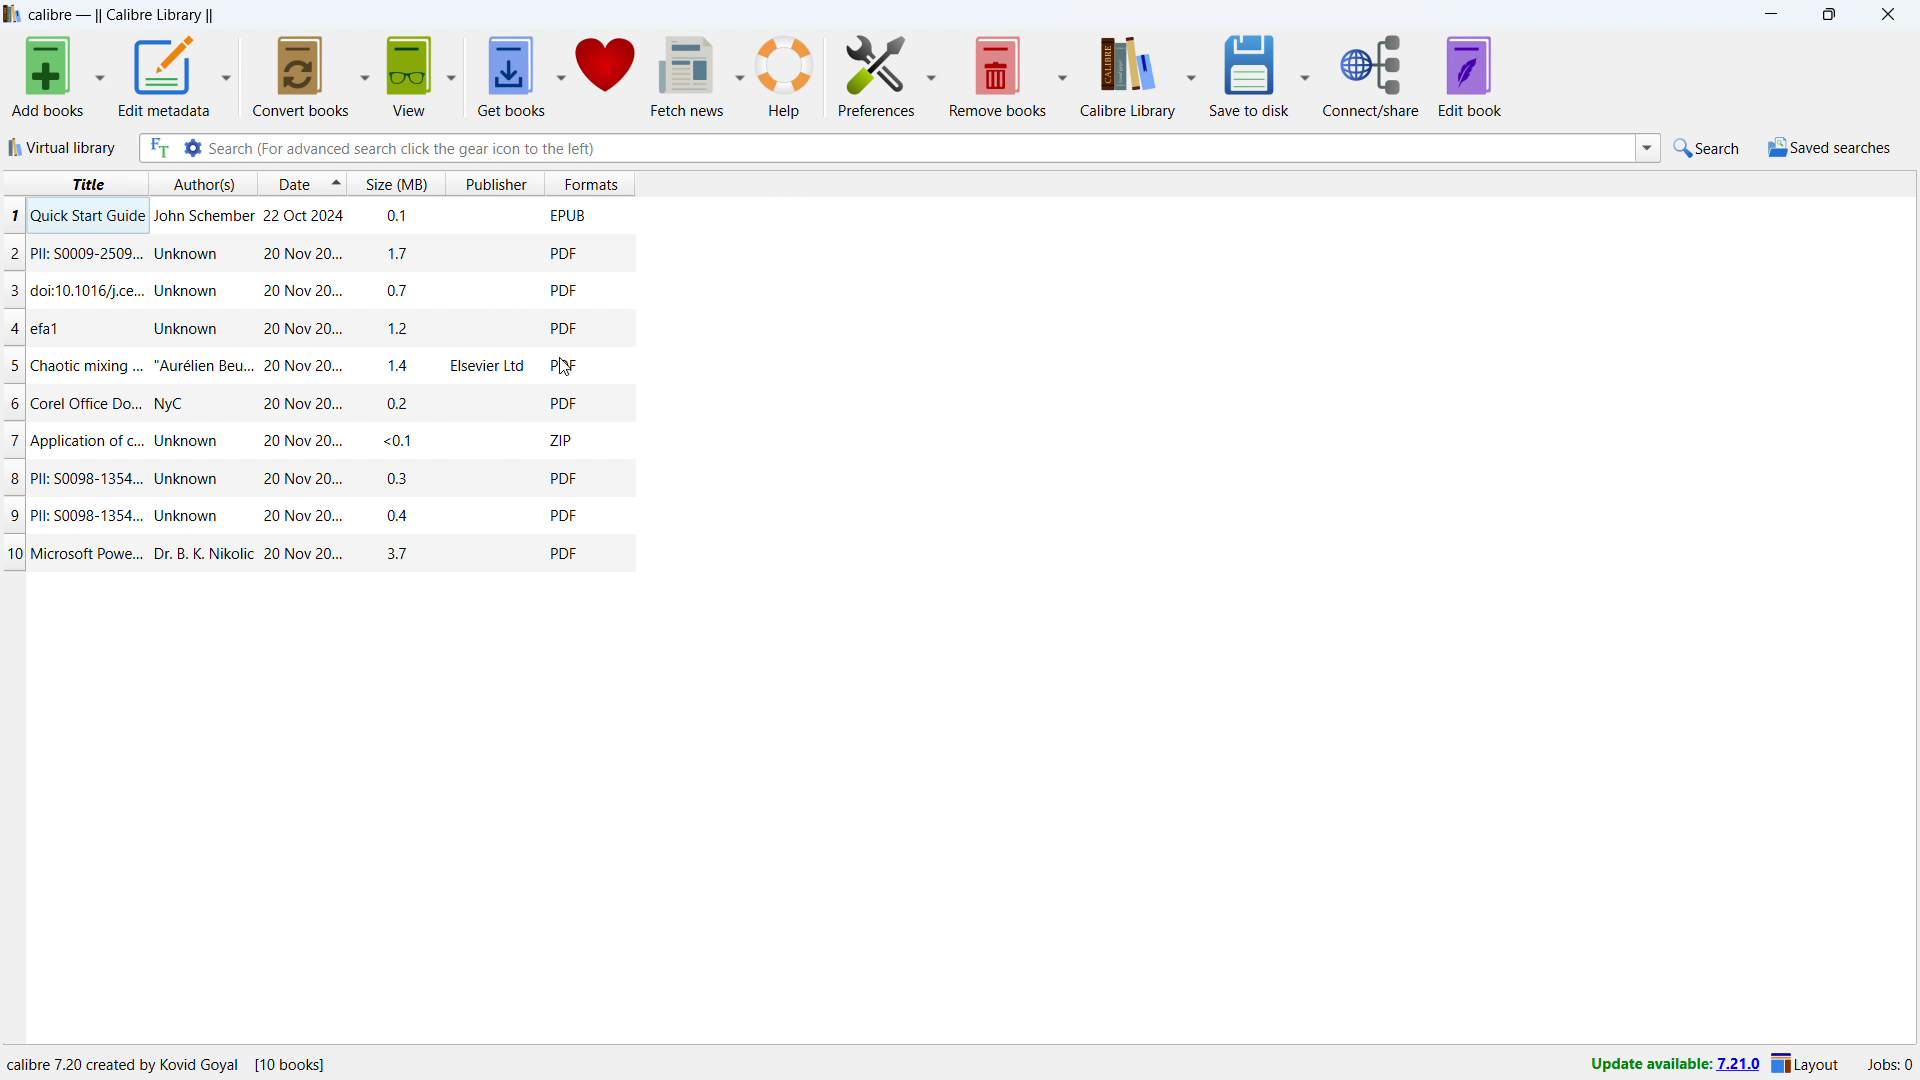  Describe the element at coordinates (1305, 77) in the screenshot. I see `save to disk options` at that location.